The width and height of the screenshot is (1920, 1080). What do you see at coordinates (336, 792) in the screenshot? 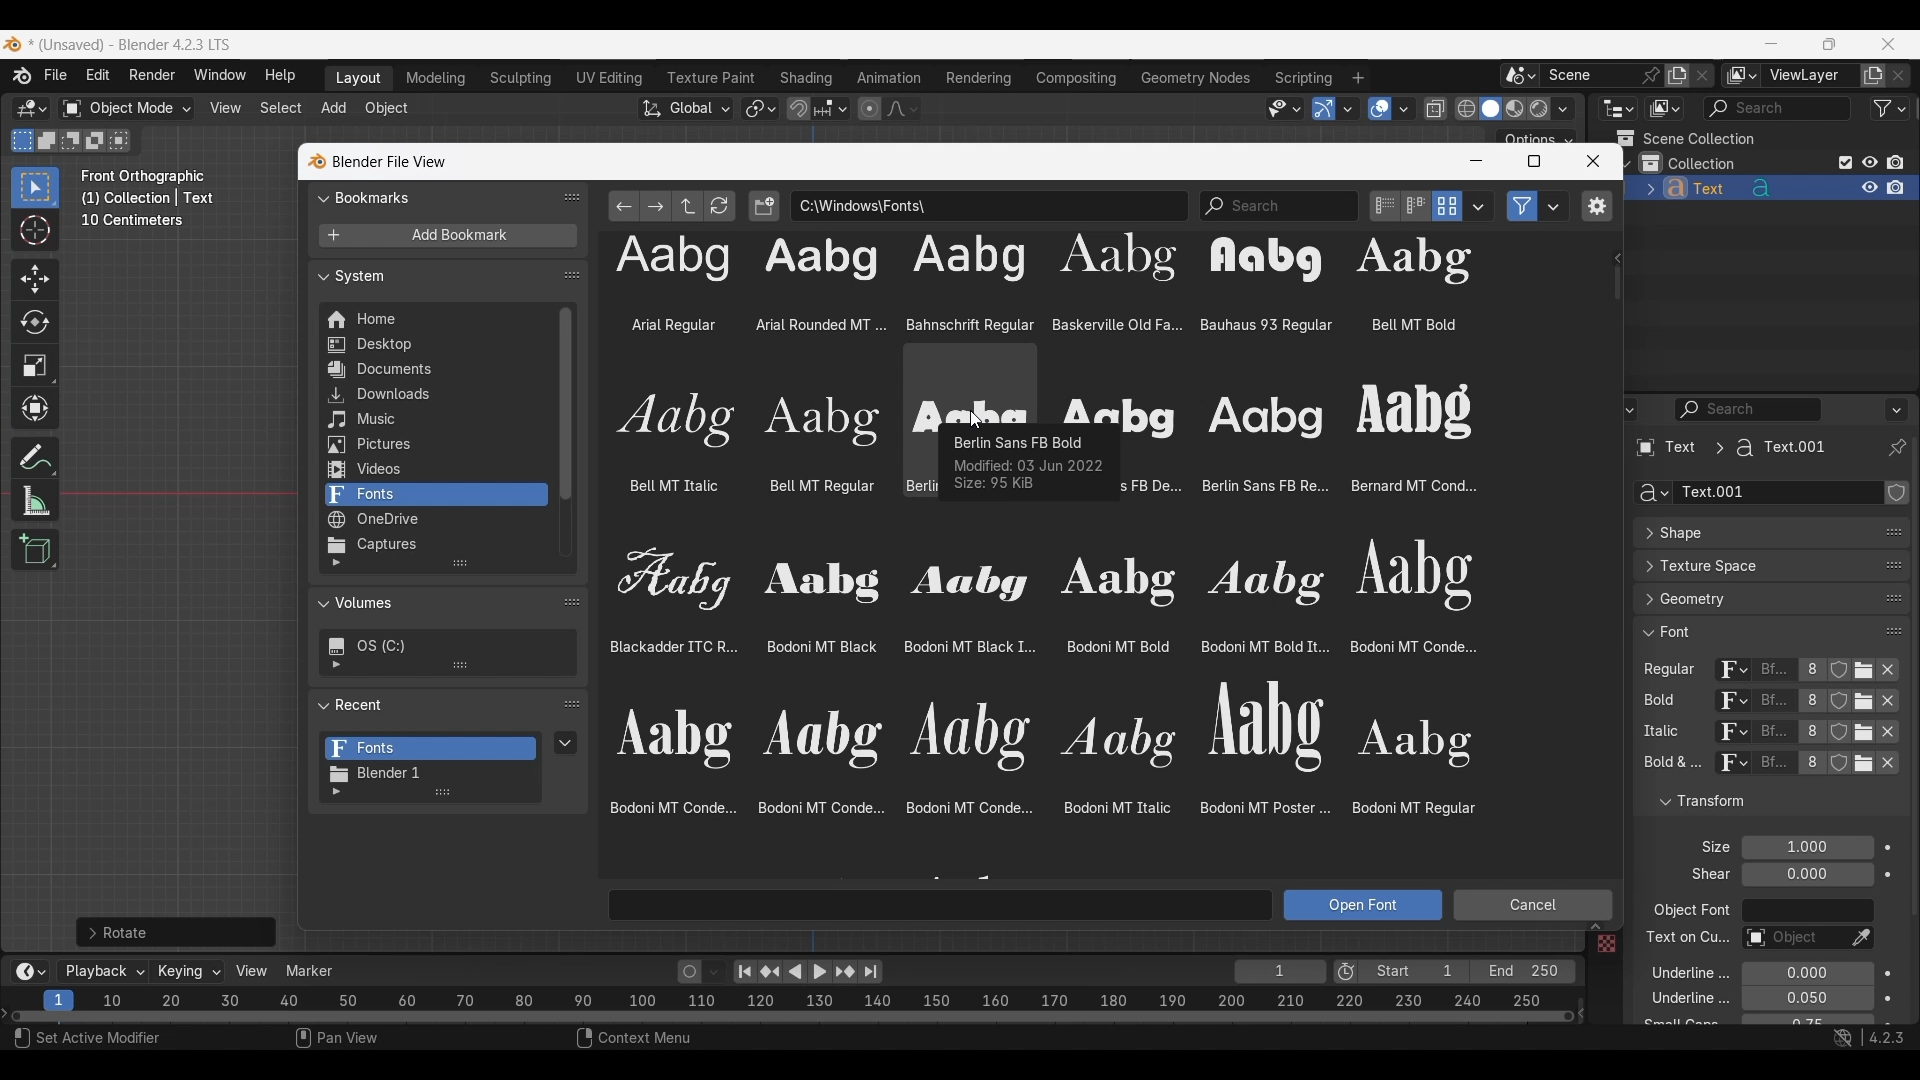
I see `Show filtering options` at bounding box center [336, 792].